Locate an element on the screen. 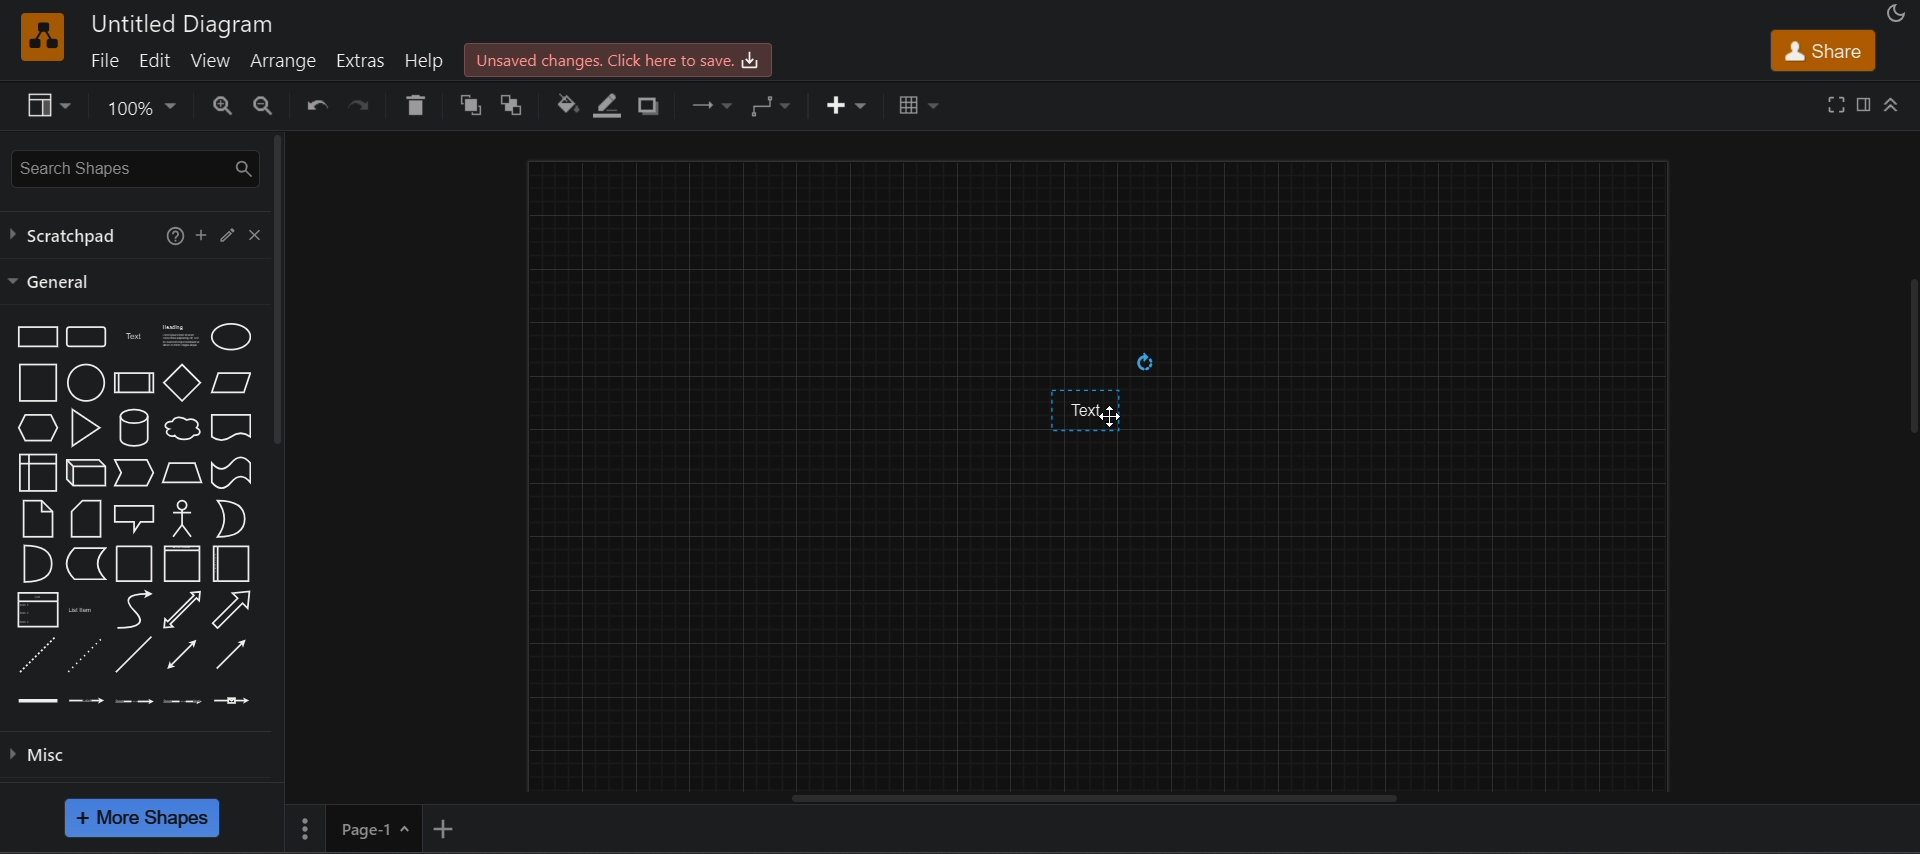  Card is located at coordinates (86, 519).